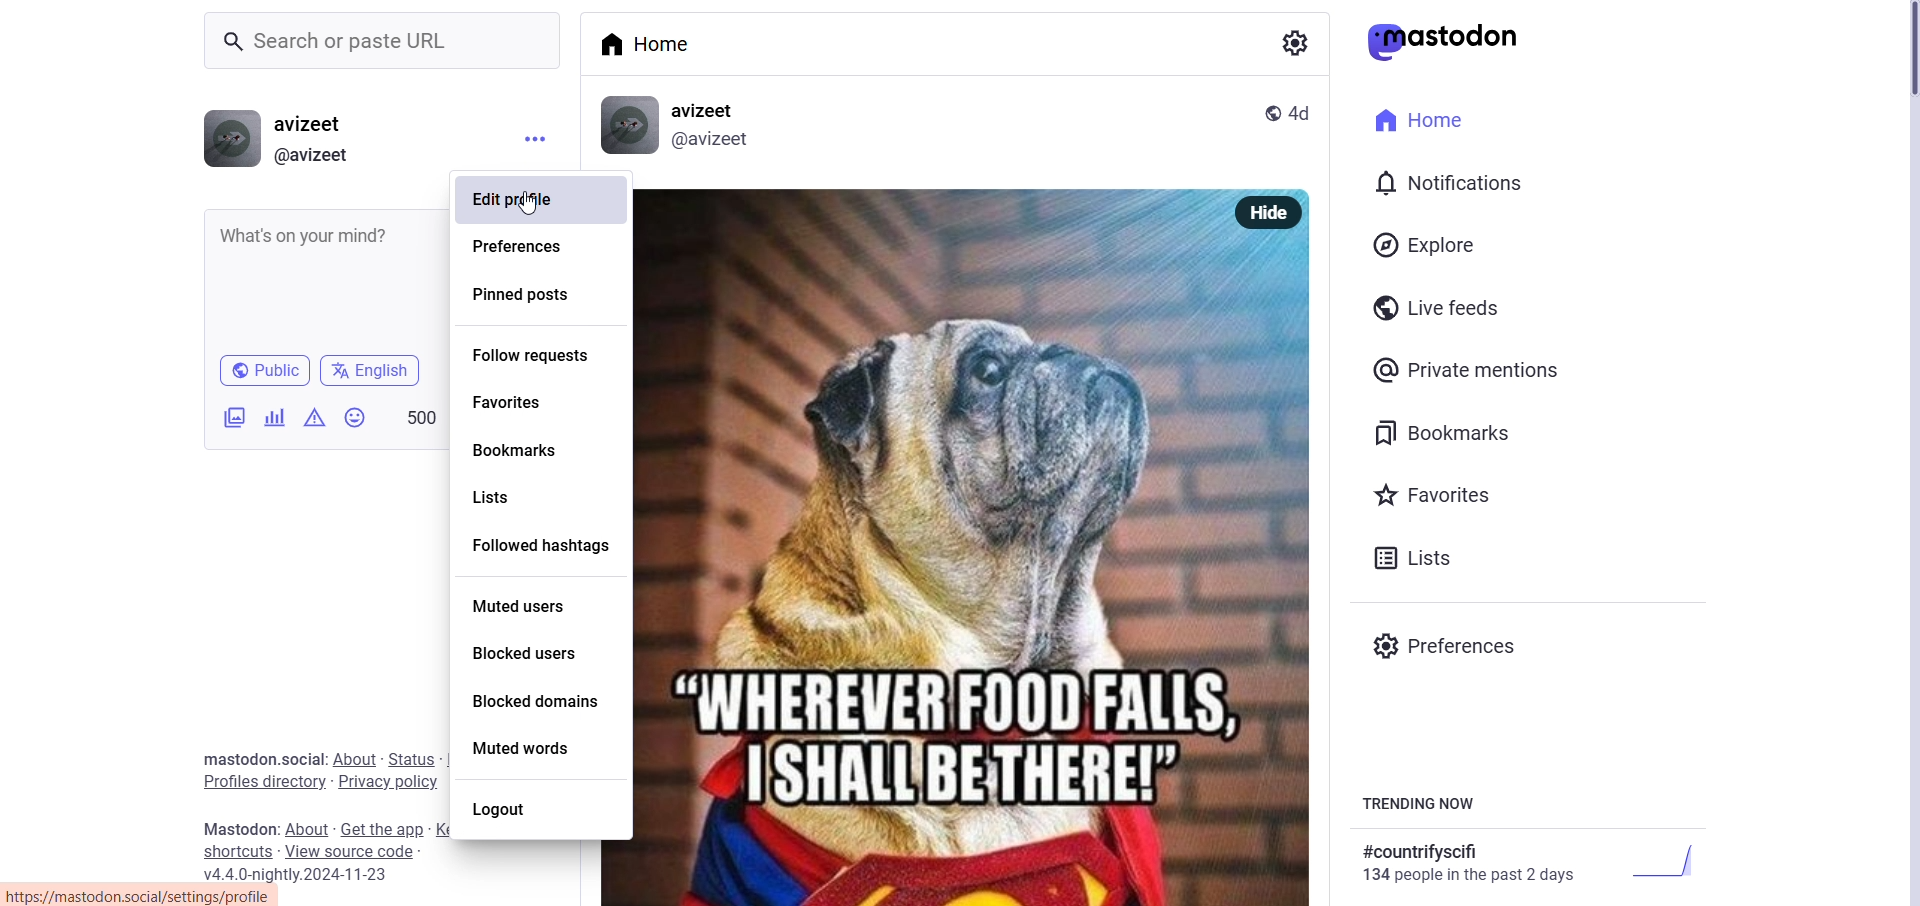 This screenshot has width=1920, height=906. What do you see at coordinates (532, 354) in the screenshot?
I see `follow request` at bounding box center [532, 354].